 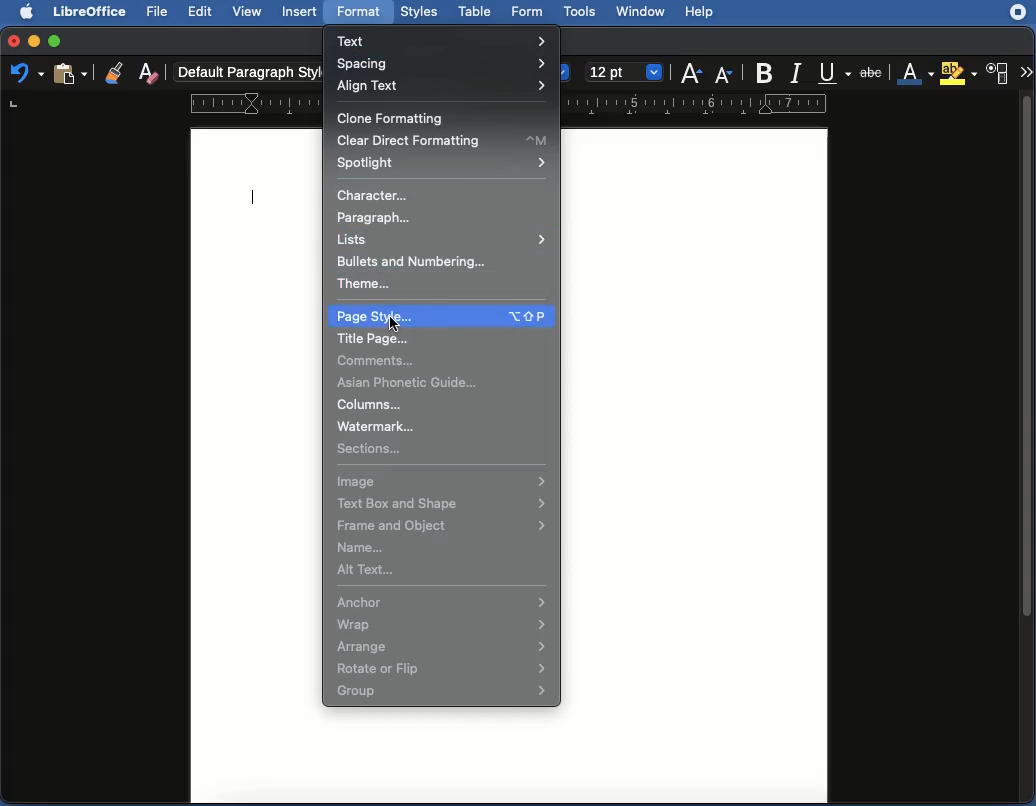 I want to click on scroll bar, so click(x=1027, y=445).